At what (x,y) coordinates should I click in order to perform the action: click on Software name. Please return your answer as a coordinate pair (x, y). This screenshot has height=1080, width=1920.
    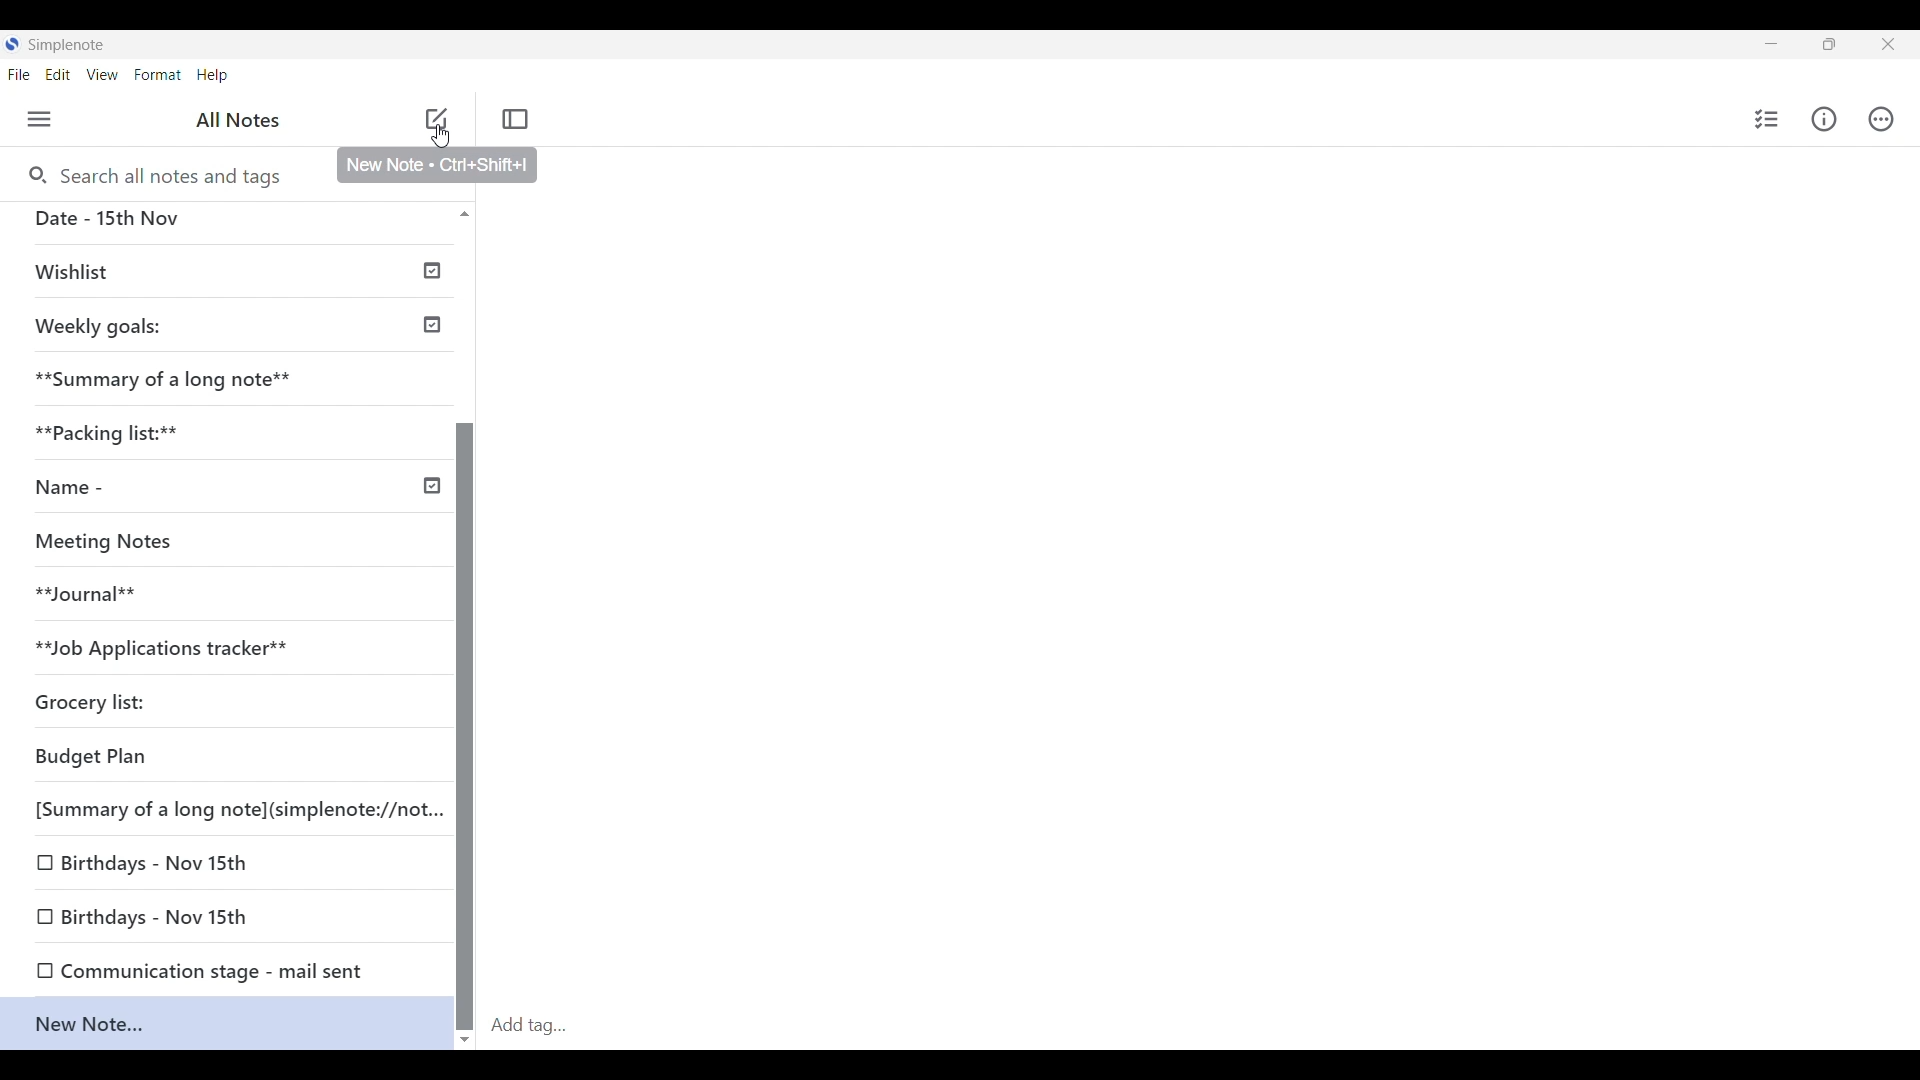
    Looking at the image, I should click on (66, 45).